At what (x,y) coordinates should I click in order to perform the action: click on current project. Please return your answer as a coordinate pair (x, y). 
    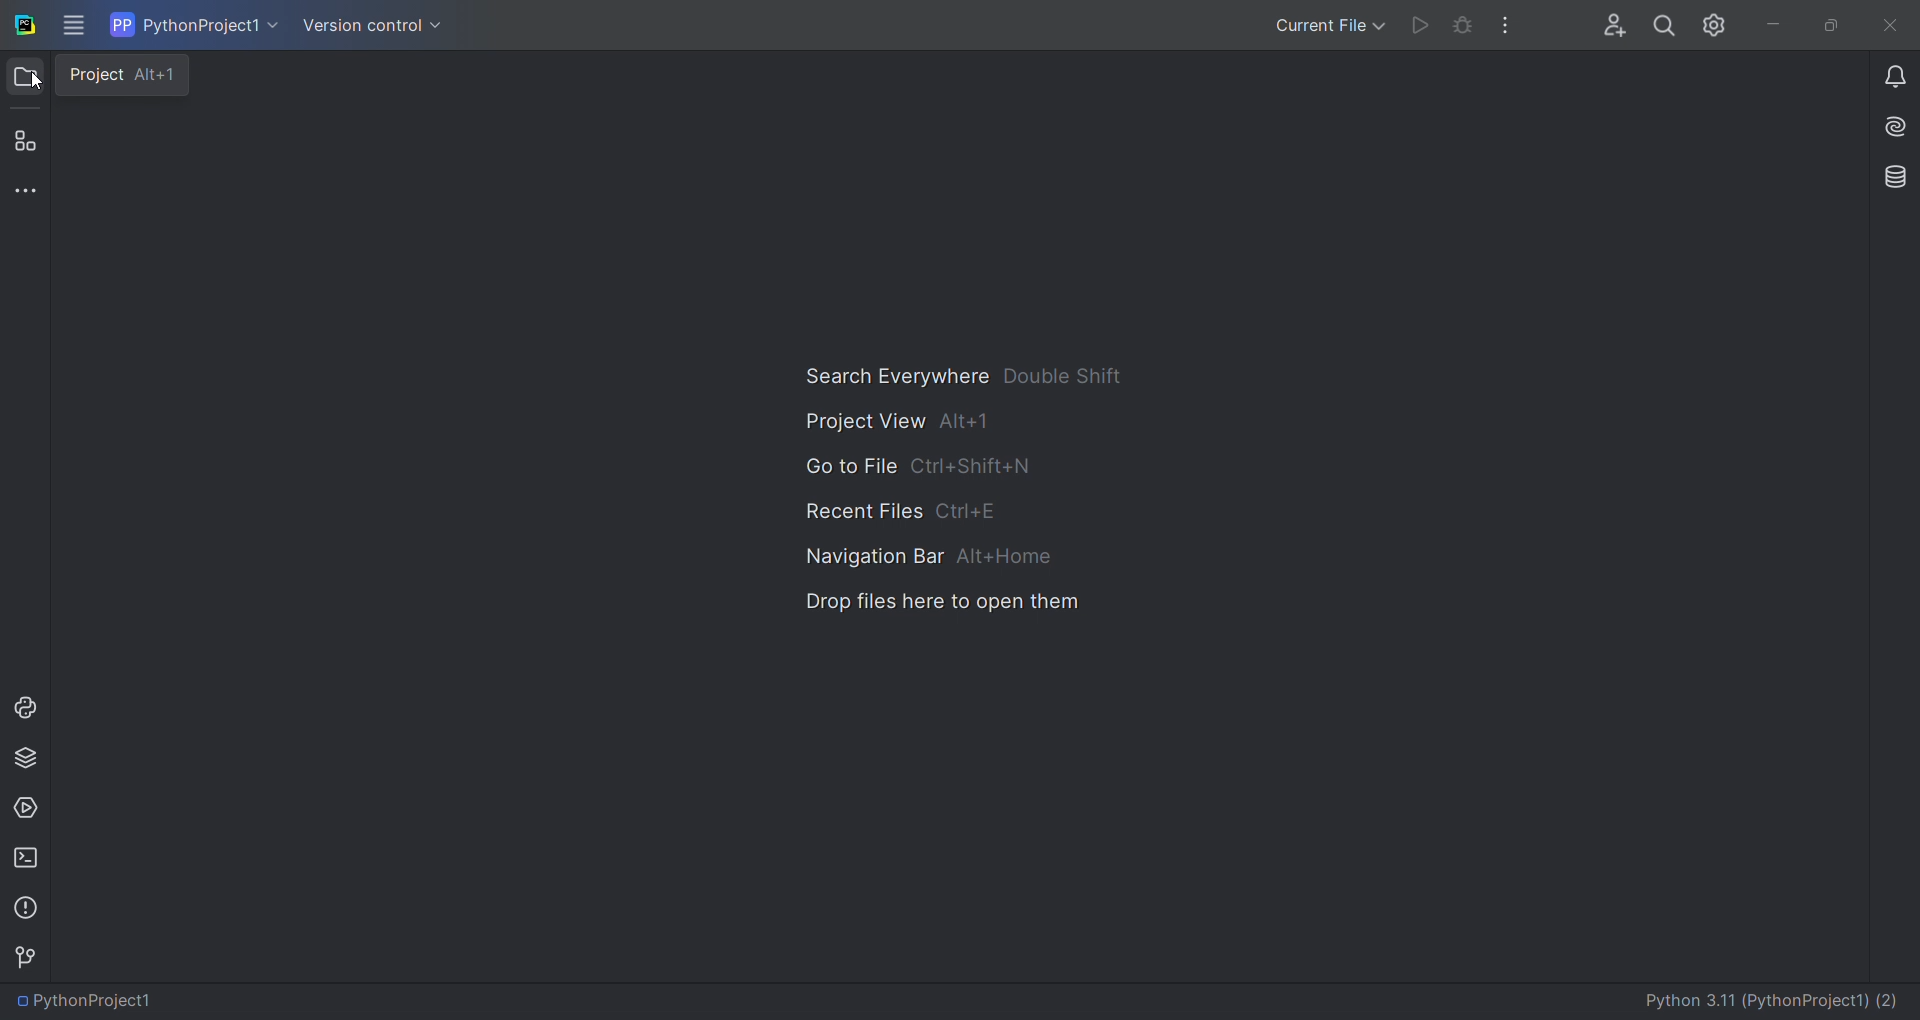
    Looking at the image, I should click on (197, 25).